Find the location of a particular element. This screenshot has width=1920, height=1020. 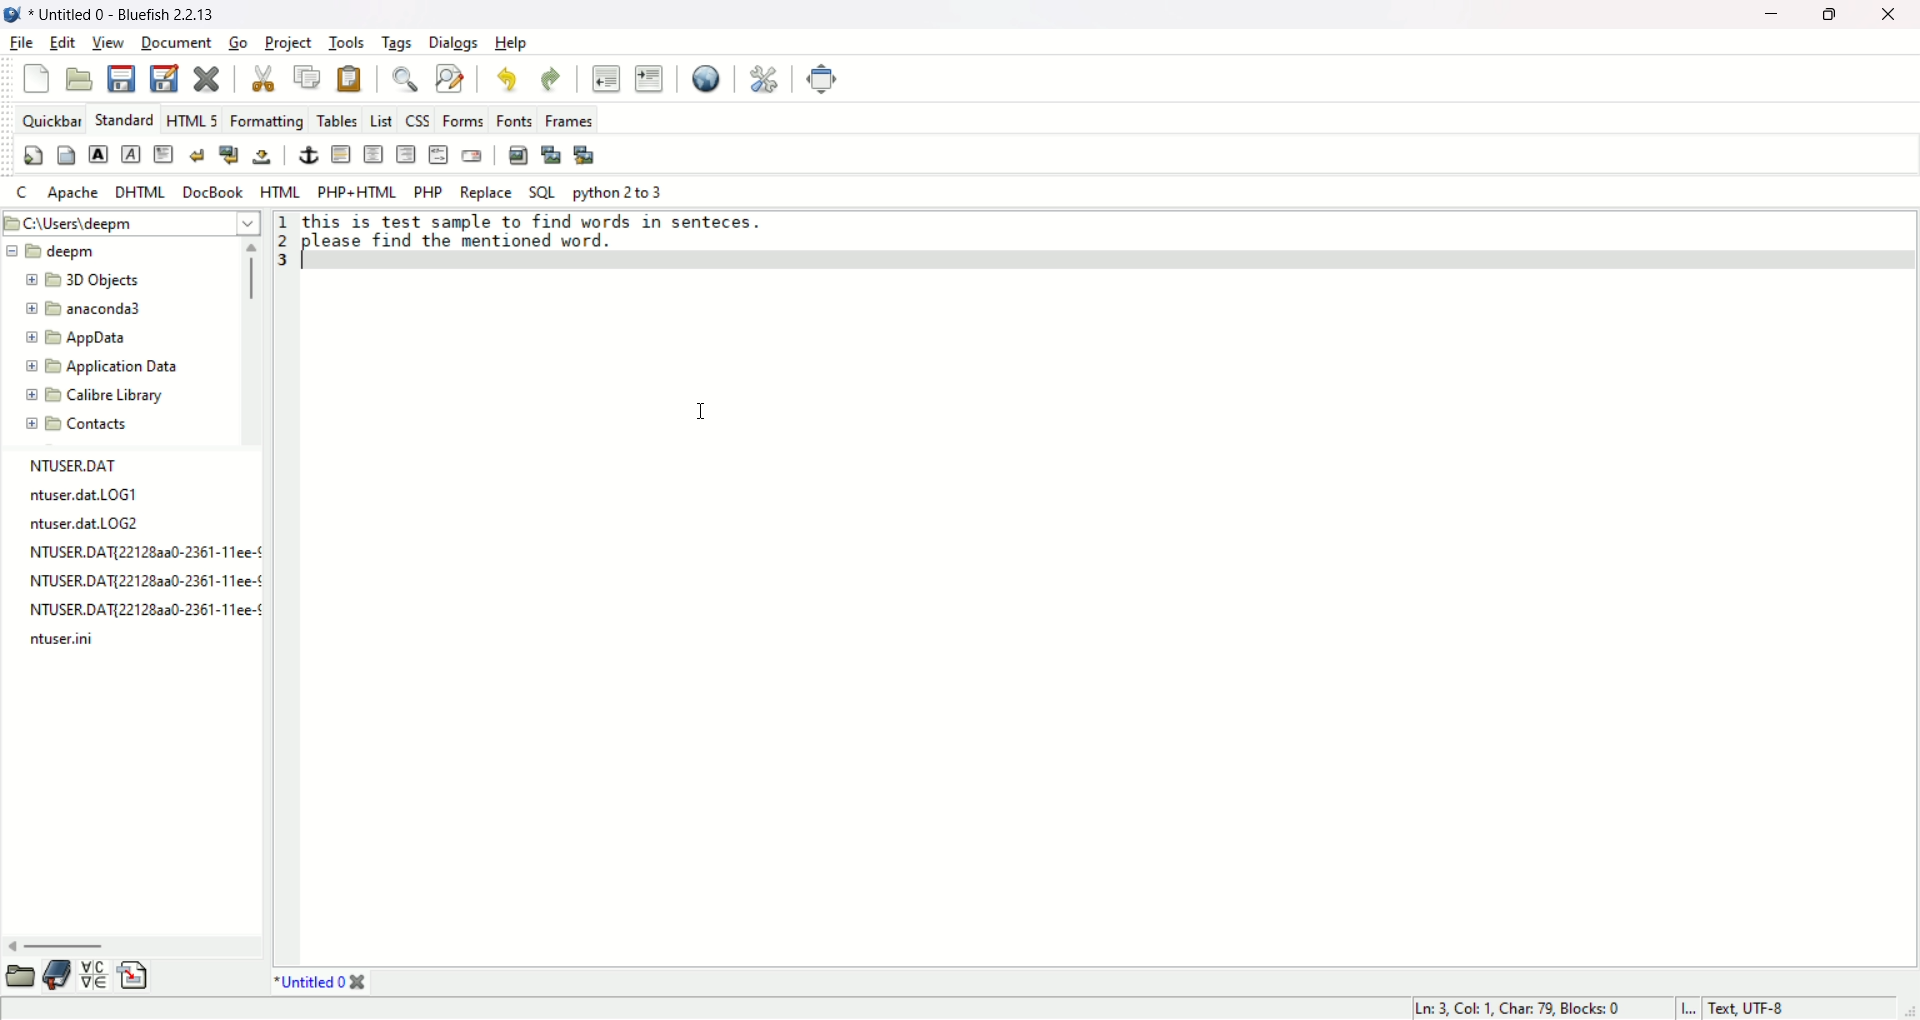

C is located at coordinates (19, 189).